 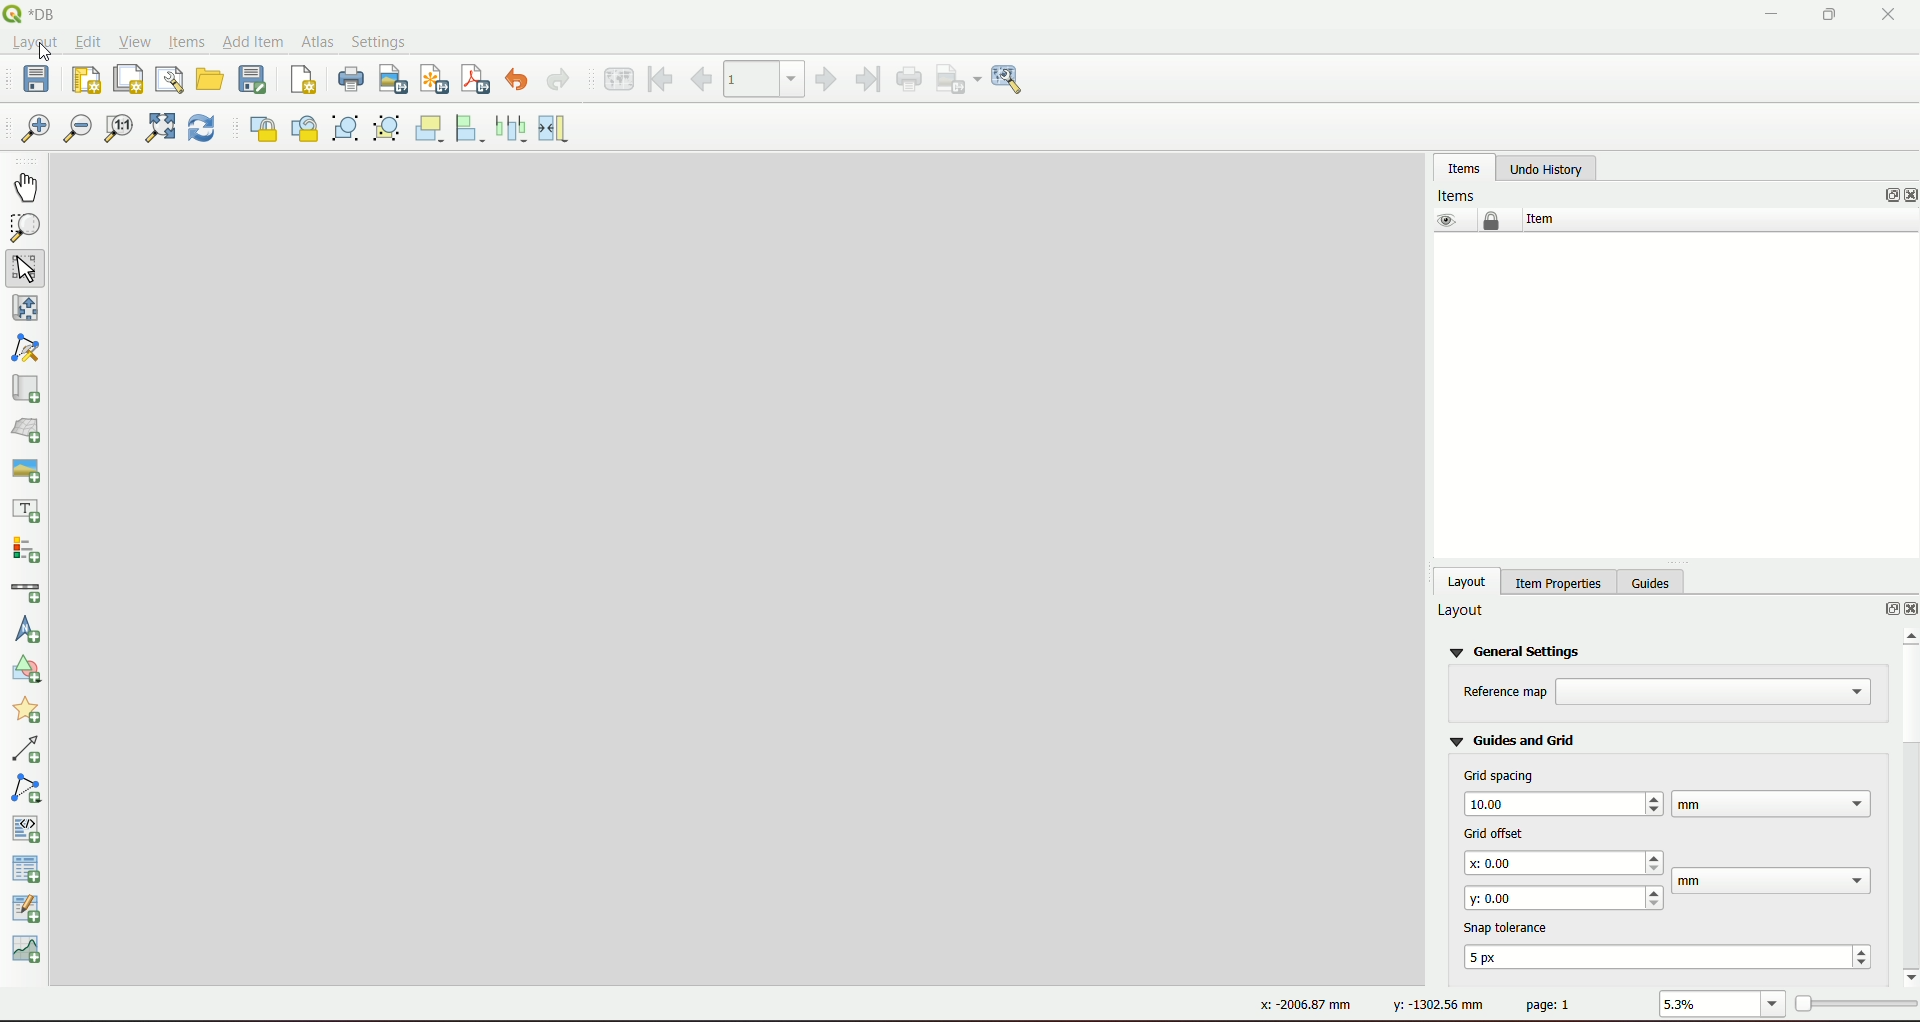 I want to click on Add item, so click(x=252, y=40).